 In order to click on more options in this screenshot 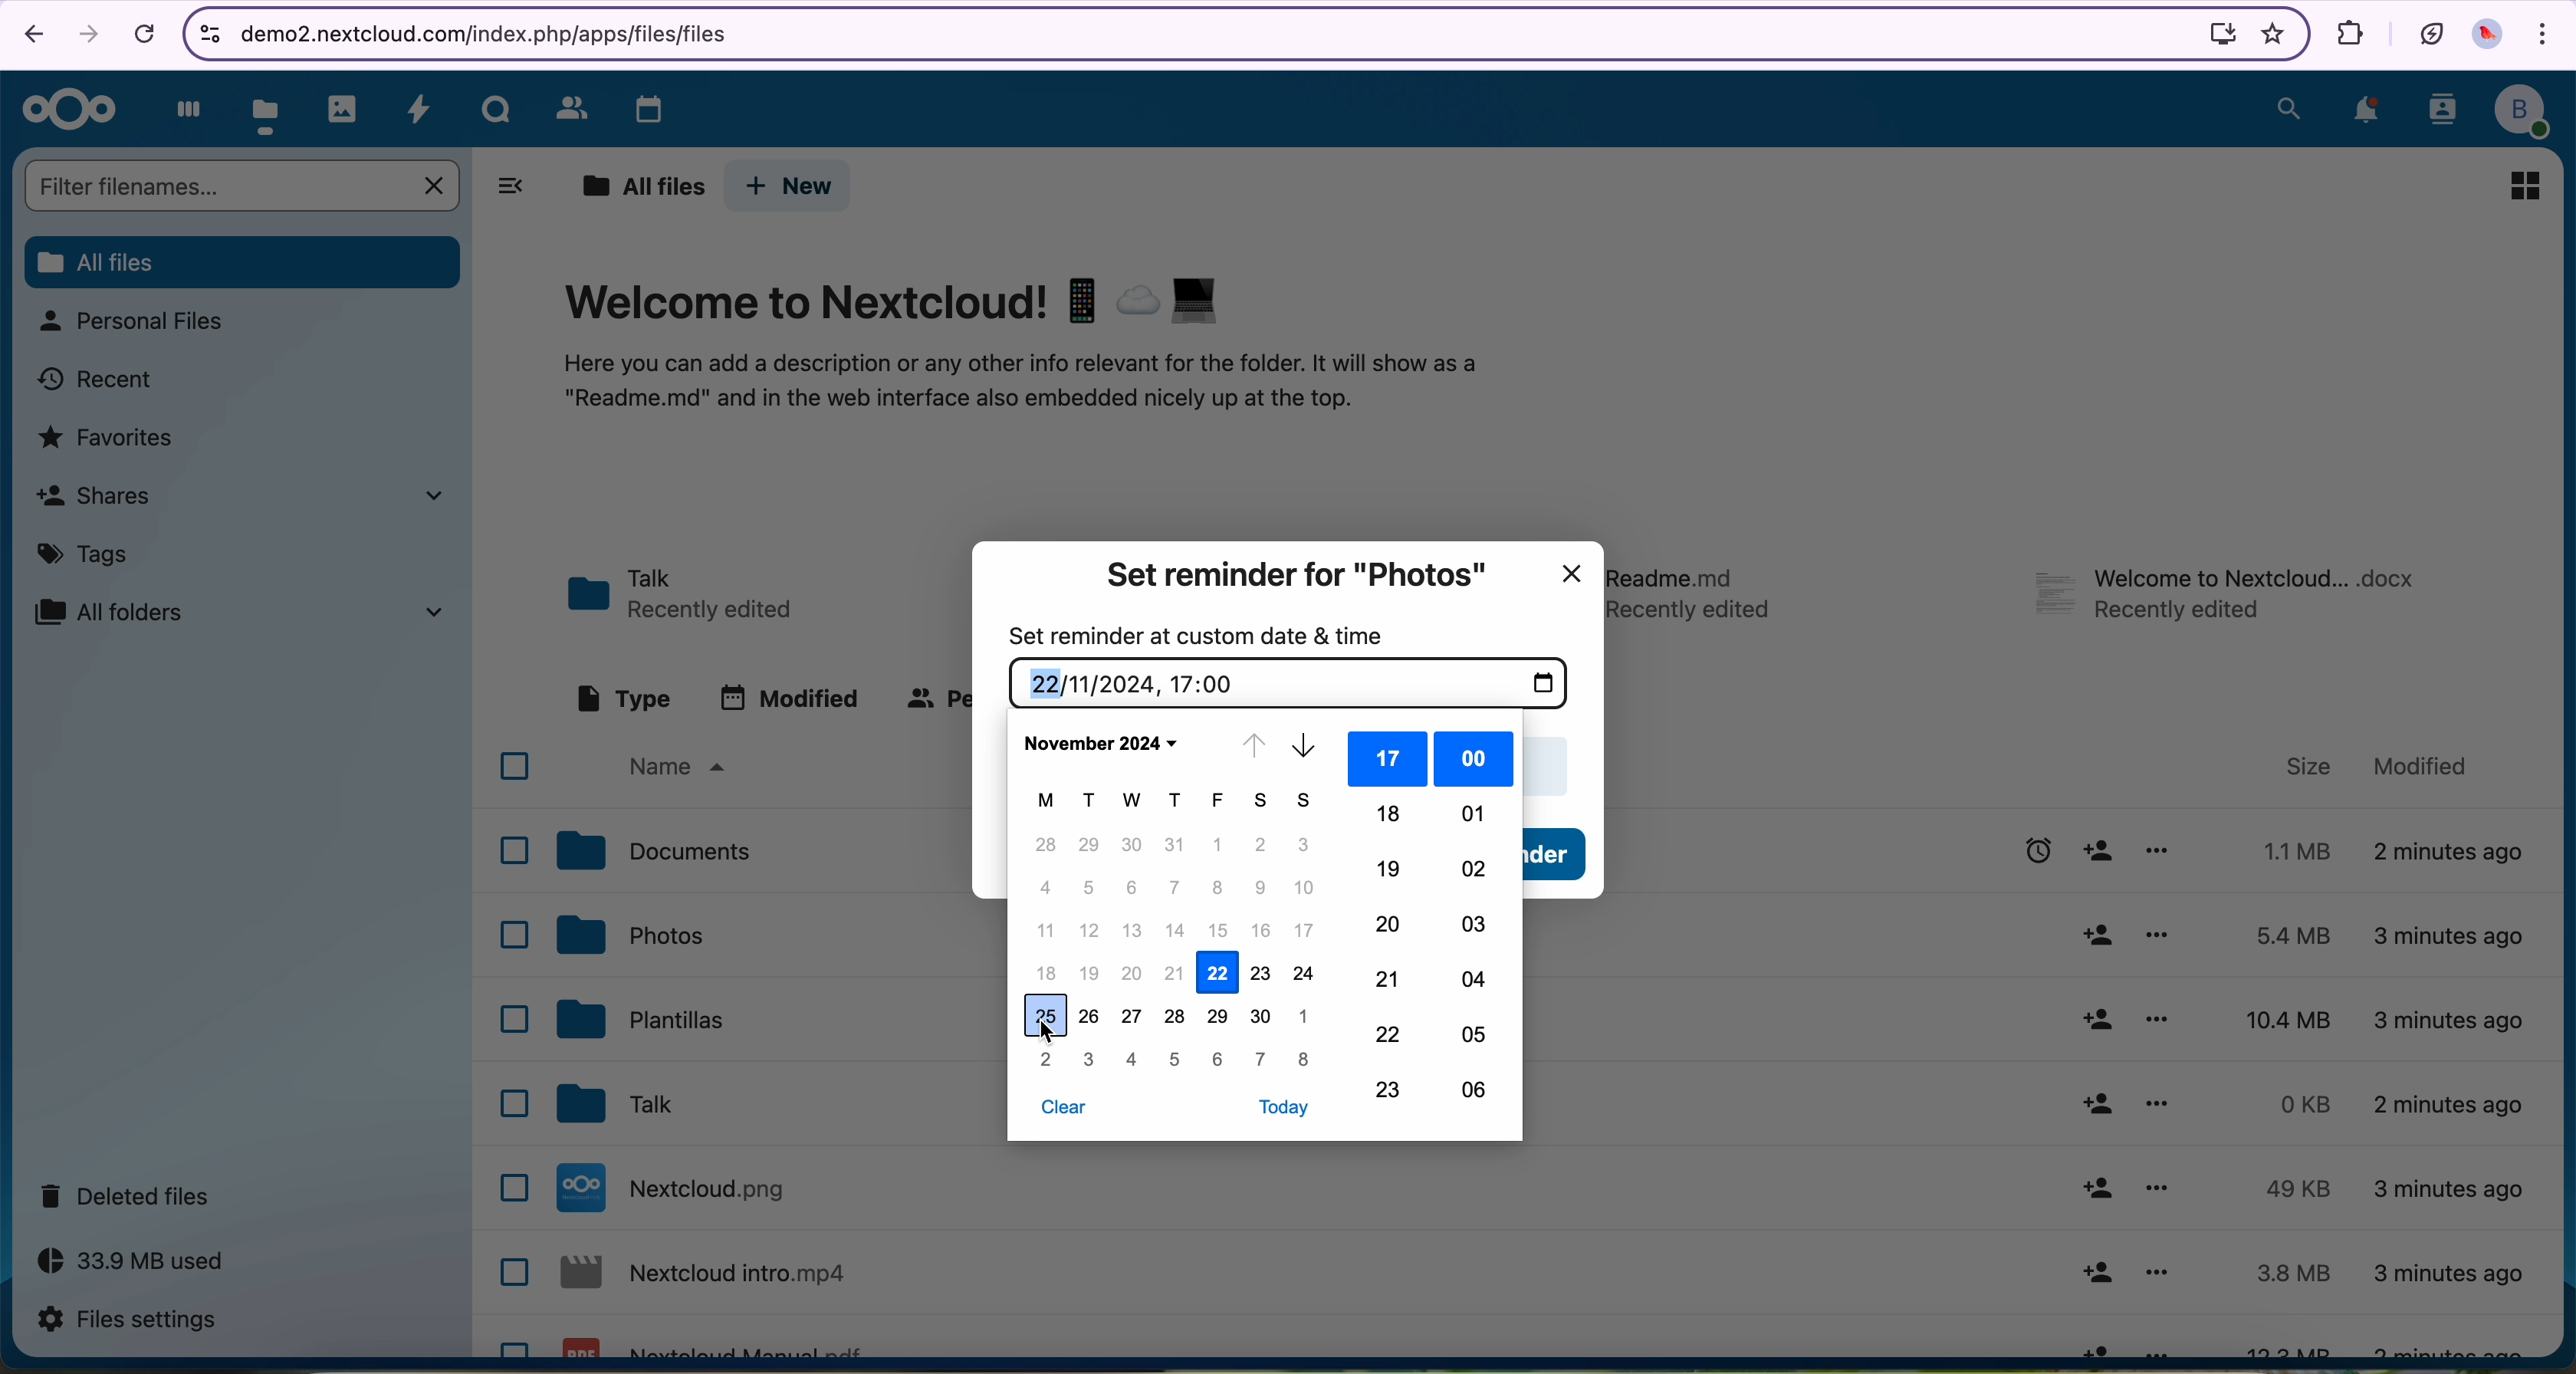, I will do `click(2157, 1277)`.